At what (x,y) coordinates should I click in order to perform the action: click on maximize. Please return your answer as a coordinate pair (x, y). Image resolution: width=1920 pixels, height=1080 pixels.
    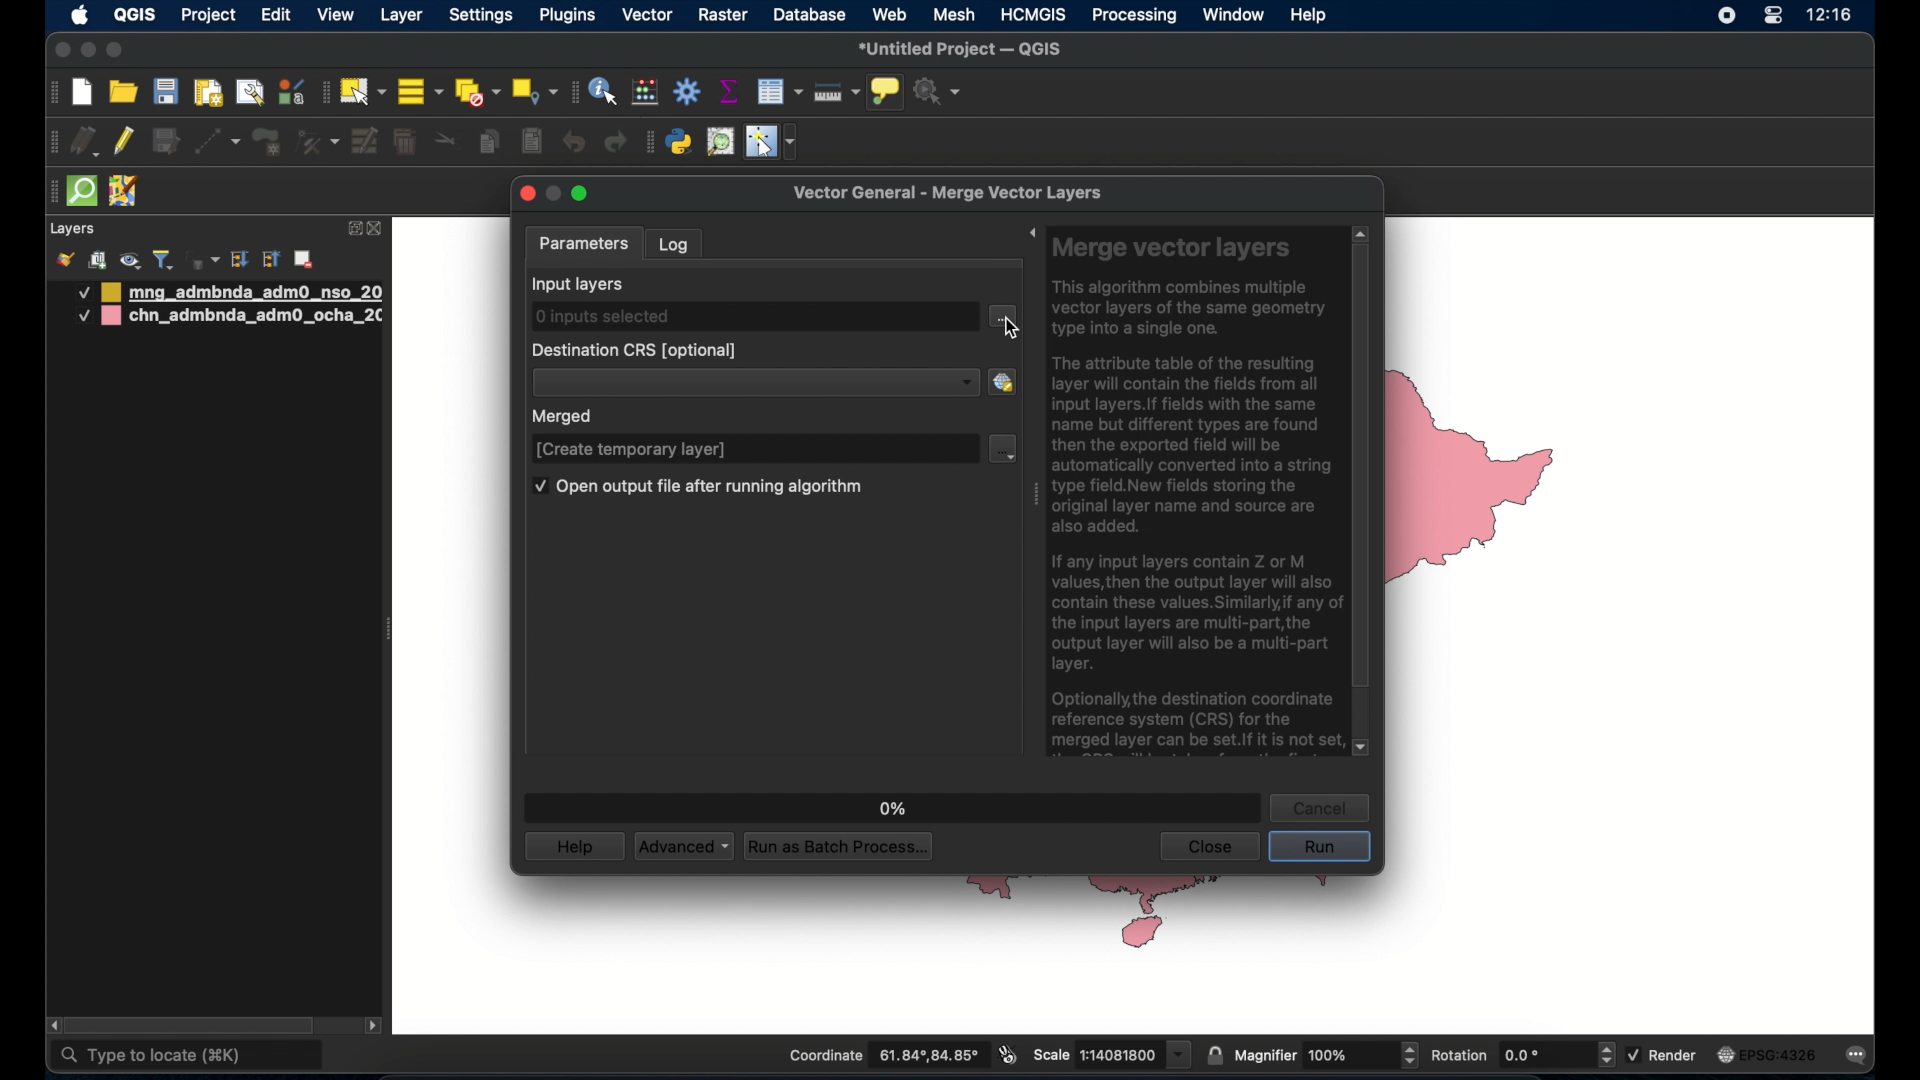
    Looking at the image, I should click on (584, 196).